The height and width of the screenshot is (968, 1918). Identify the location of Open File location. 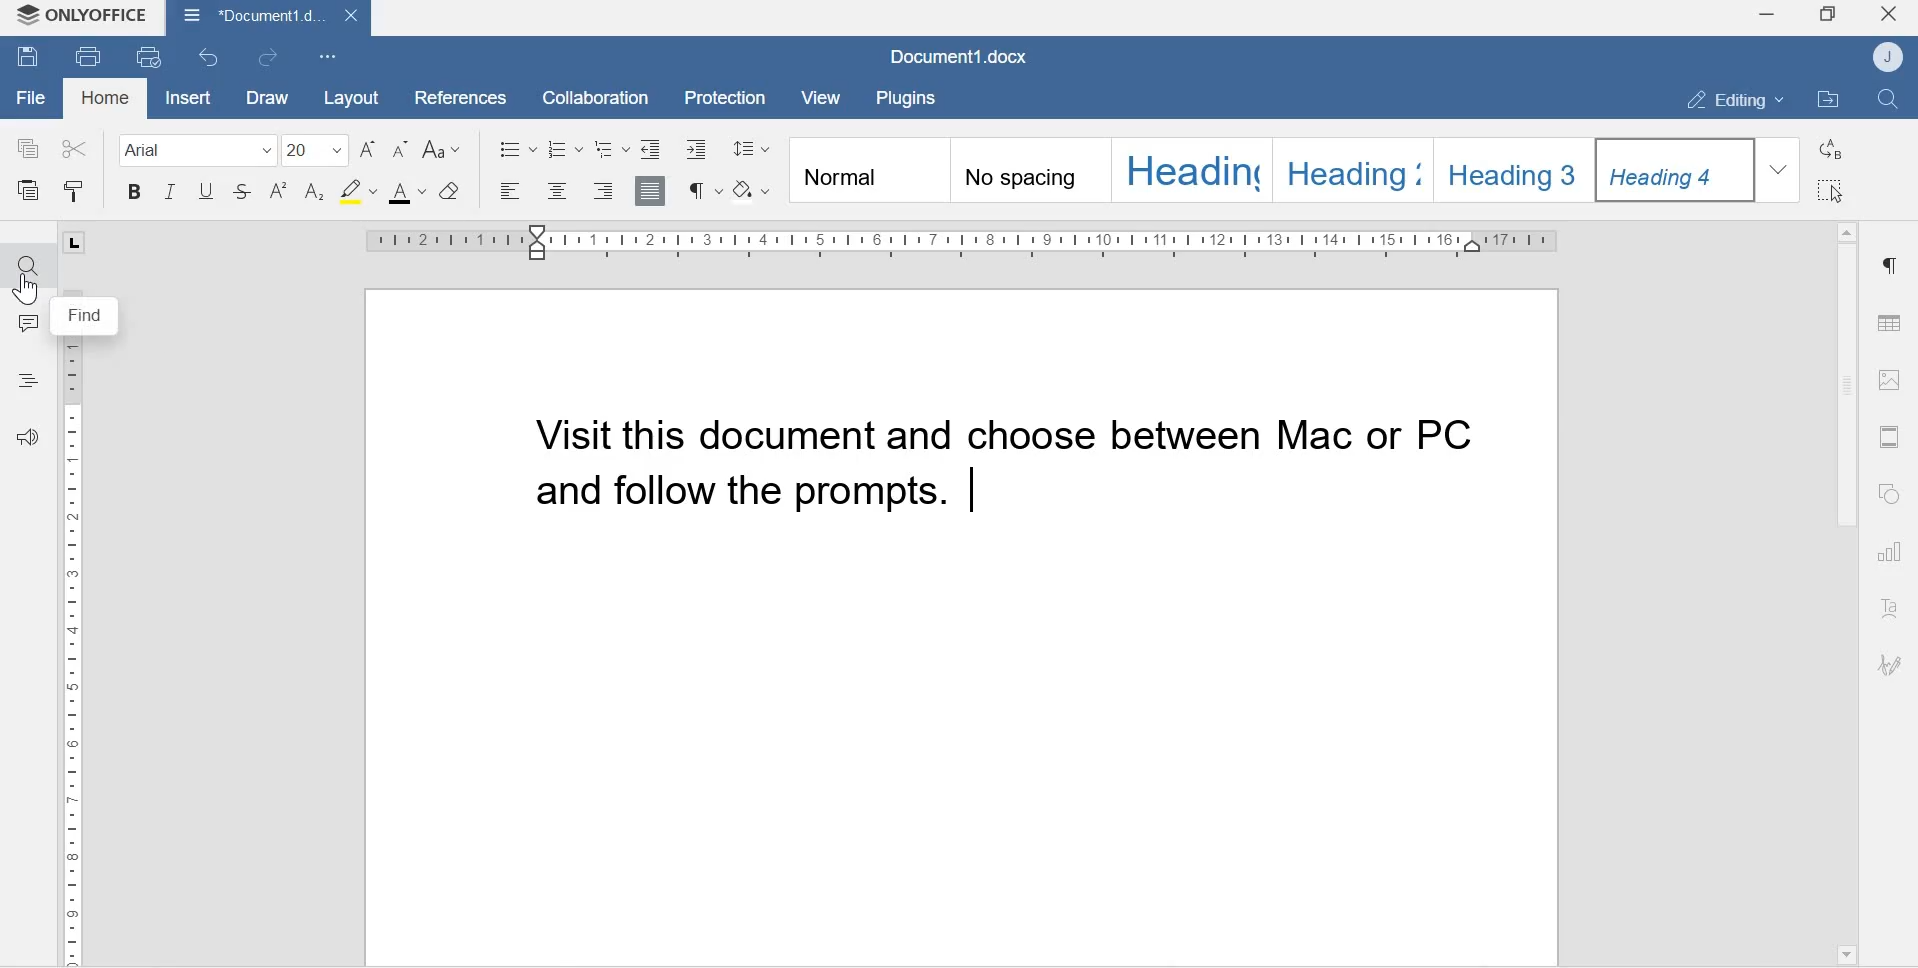
(1828, 101).